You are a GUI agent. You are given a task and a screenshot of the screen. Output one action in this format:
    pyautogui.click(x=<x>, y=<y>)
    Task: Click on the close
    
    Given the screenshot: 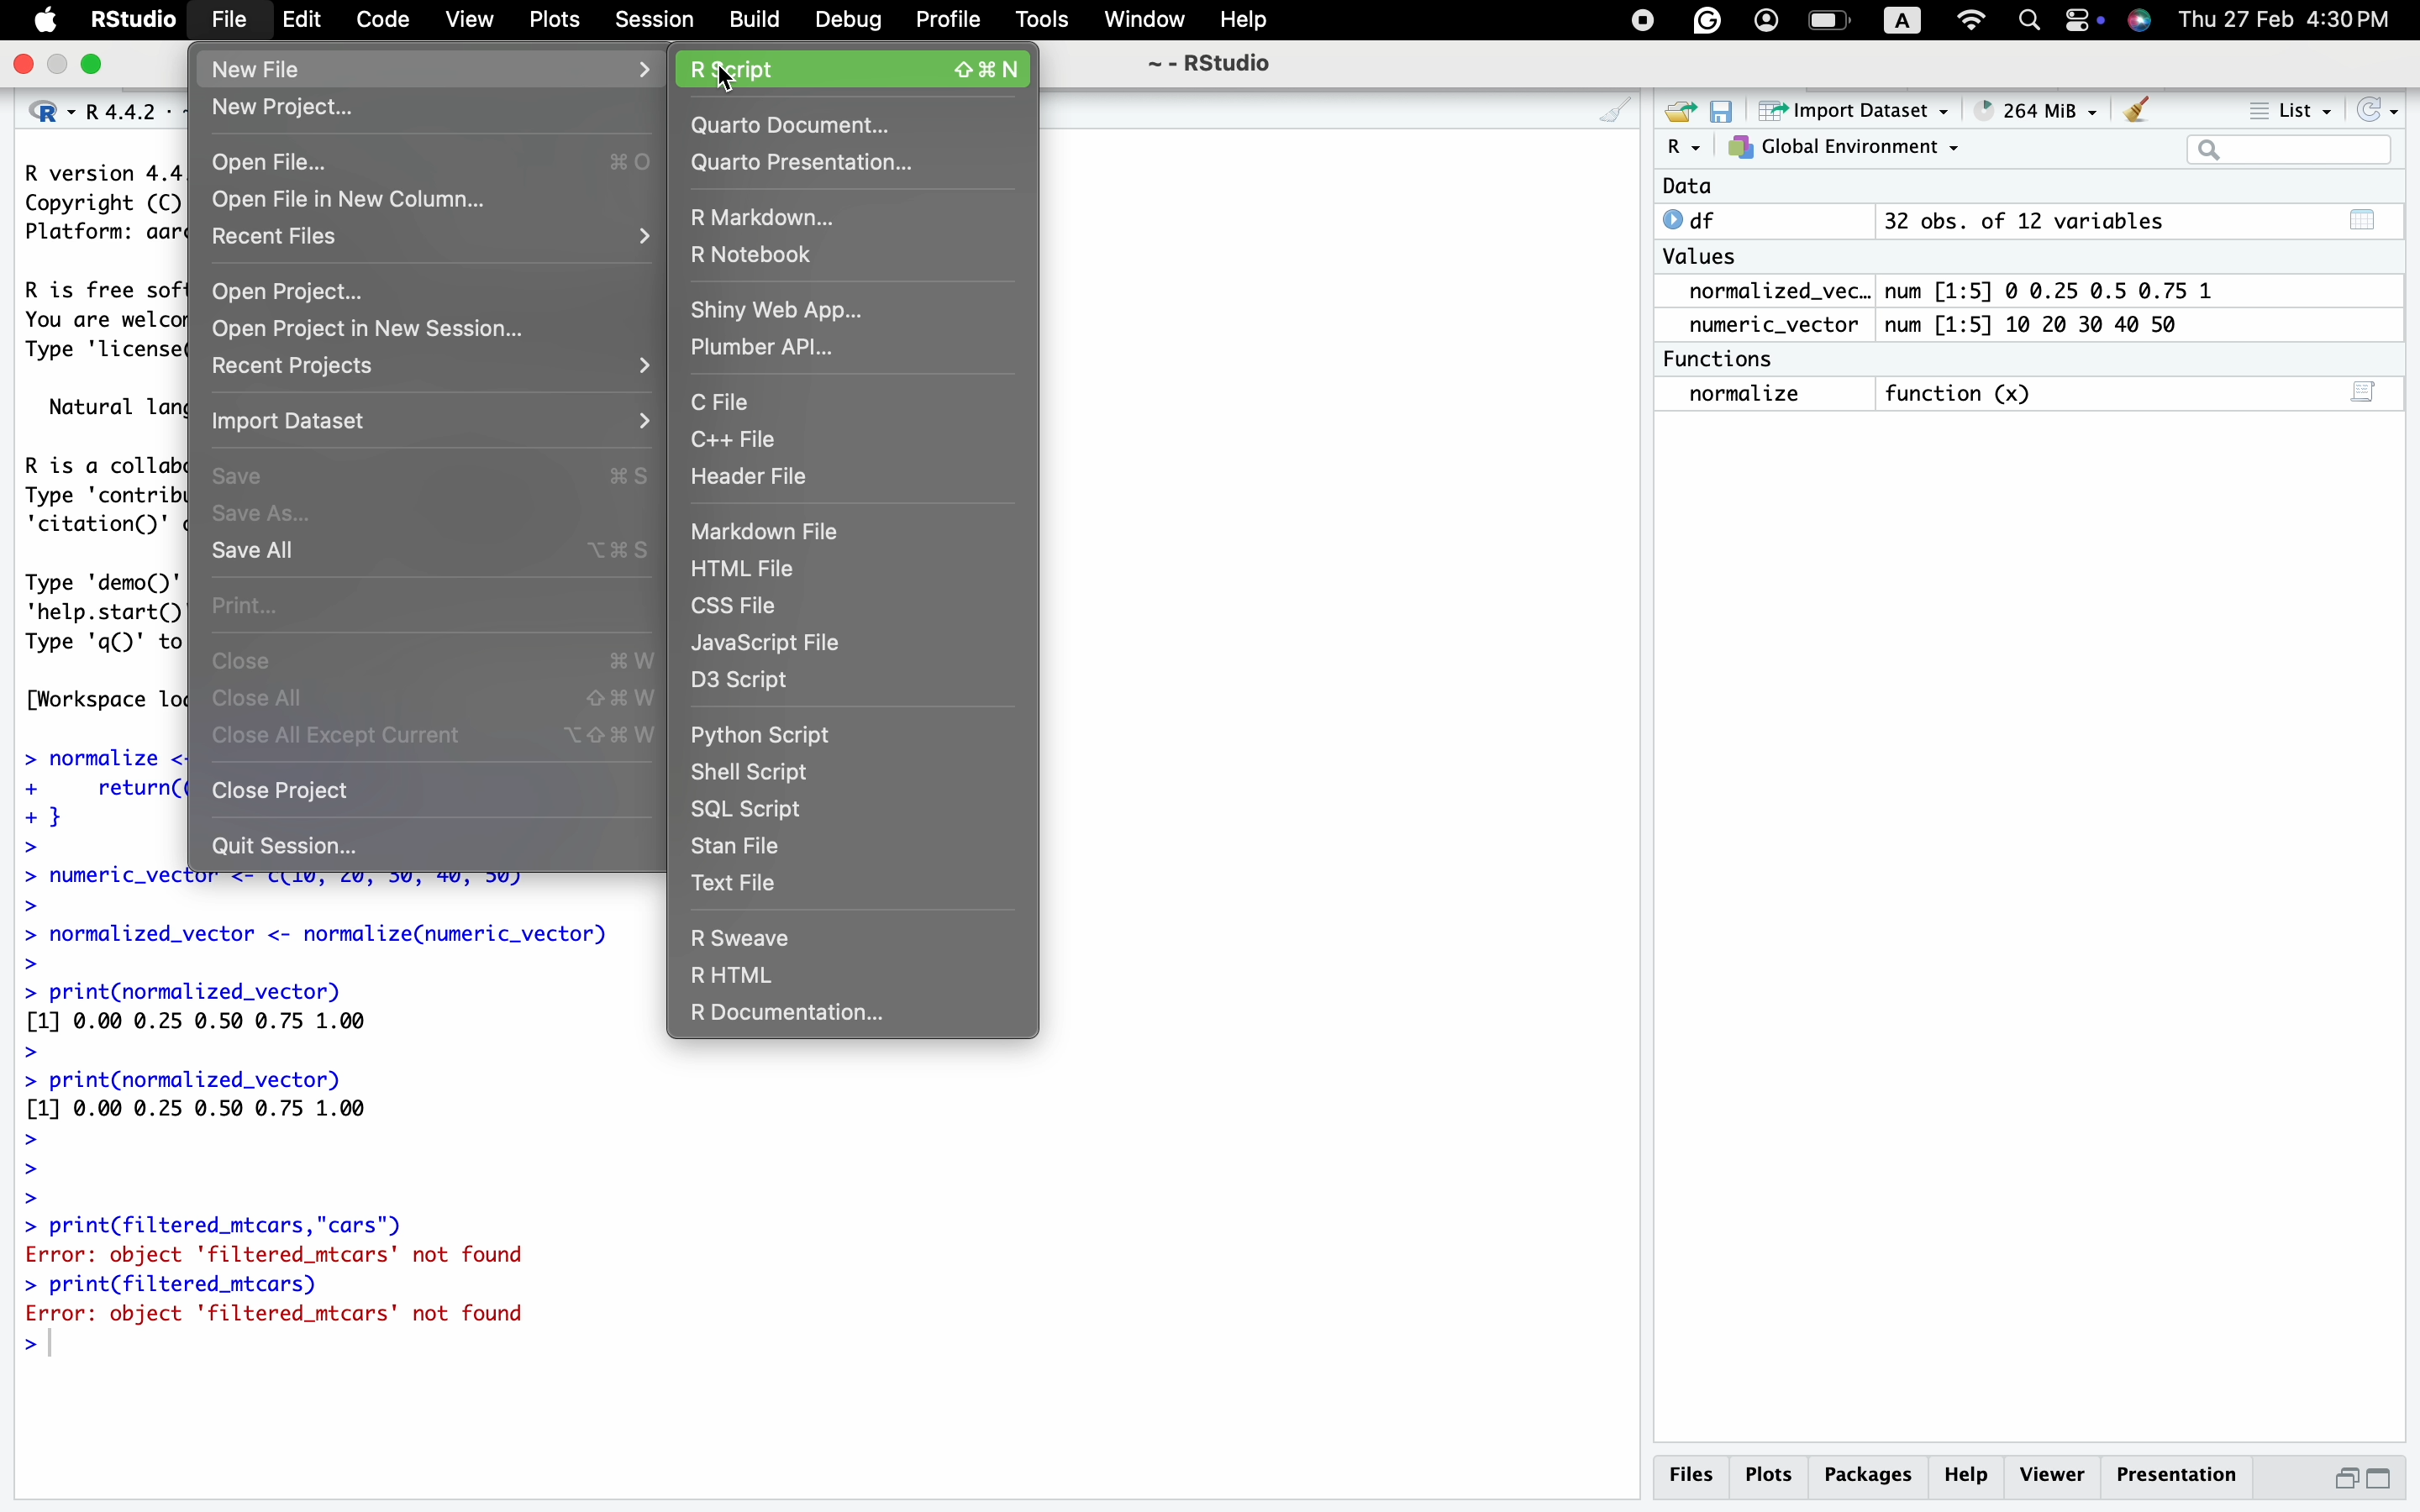 What is the action you would take?
    pyautogui.click(x=18, y=65)
    